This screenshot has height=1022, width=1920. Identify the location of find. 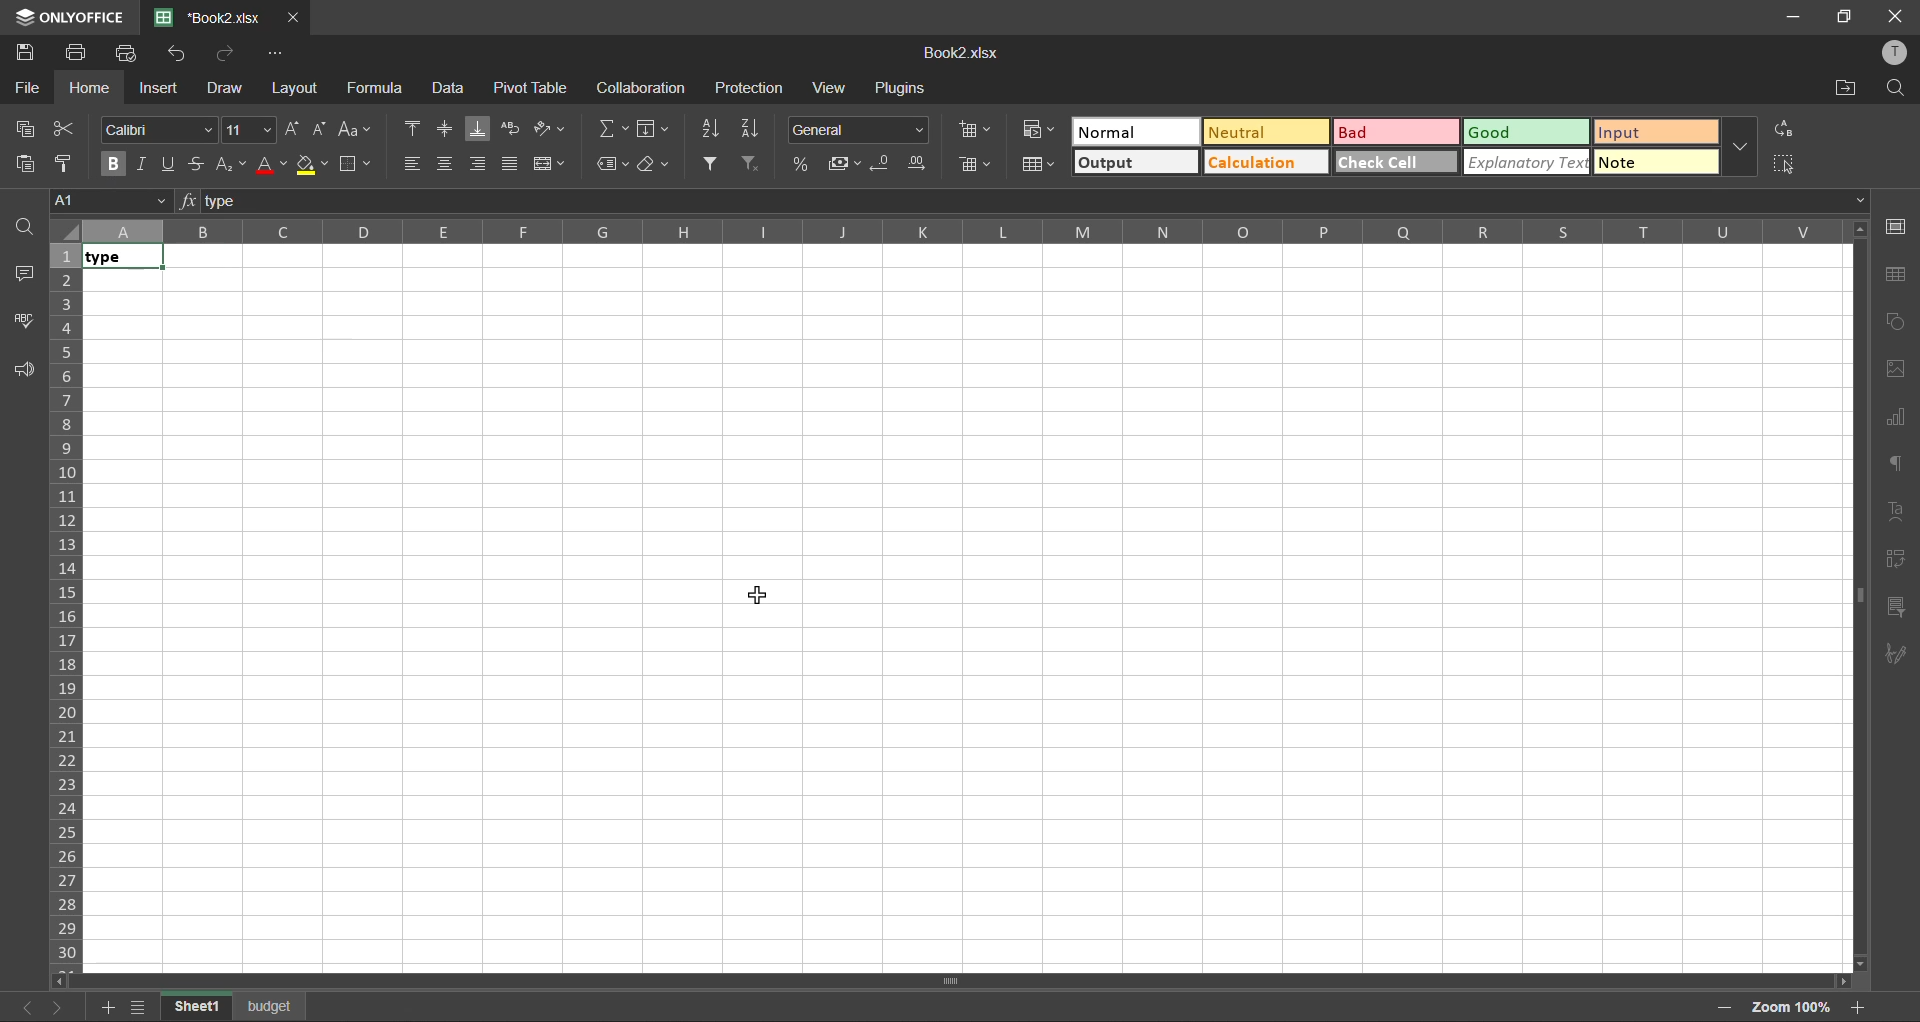
(1900, 89).